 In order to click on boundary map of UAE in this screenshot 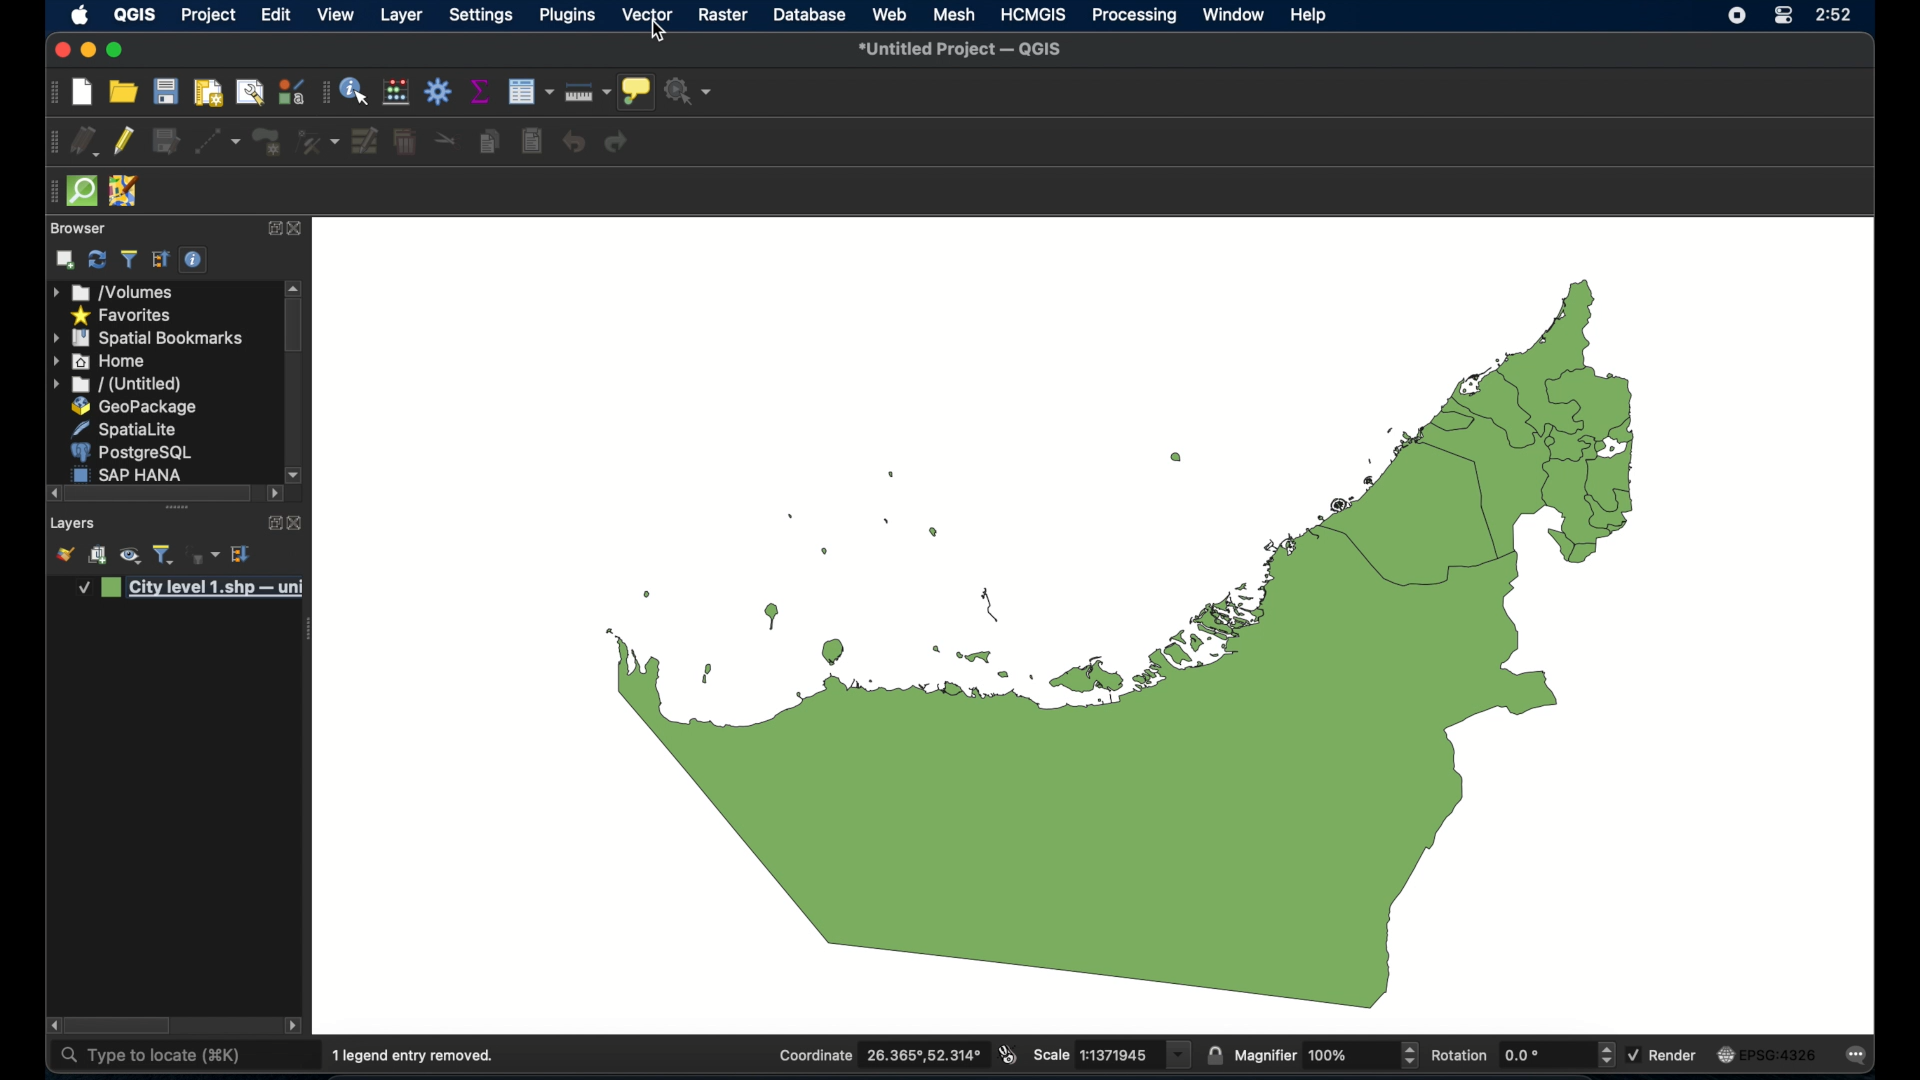, I will do `click(1118, 637)`.